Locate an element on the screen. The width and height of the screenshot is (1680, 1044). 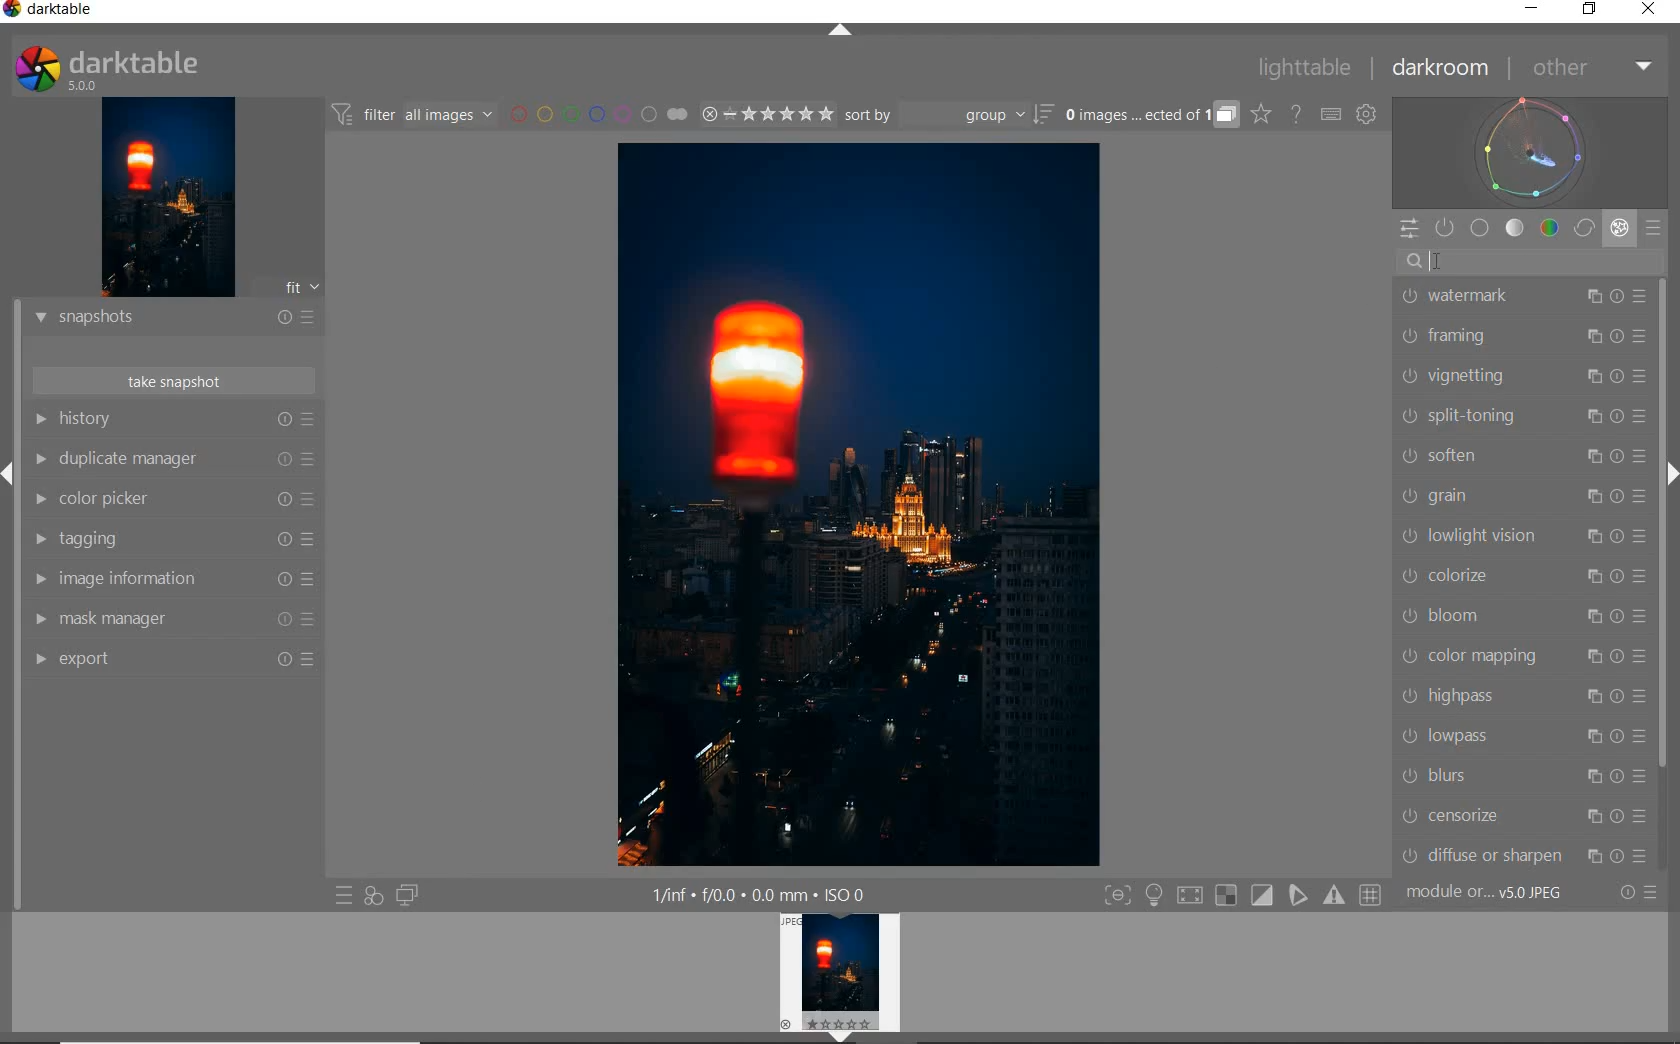
EFFECT is located at coordinates (1619, 227).